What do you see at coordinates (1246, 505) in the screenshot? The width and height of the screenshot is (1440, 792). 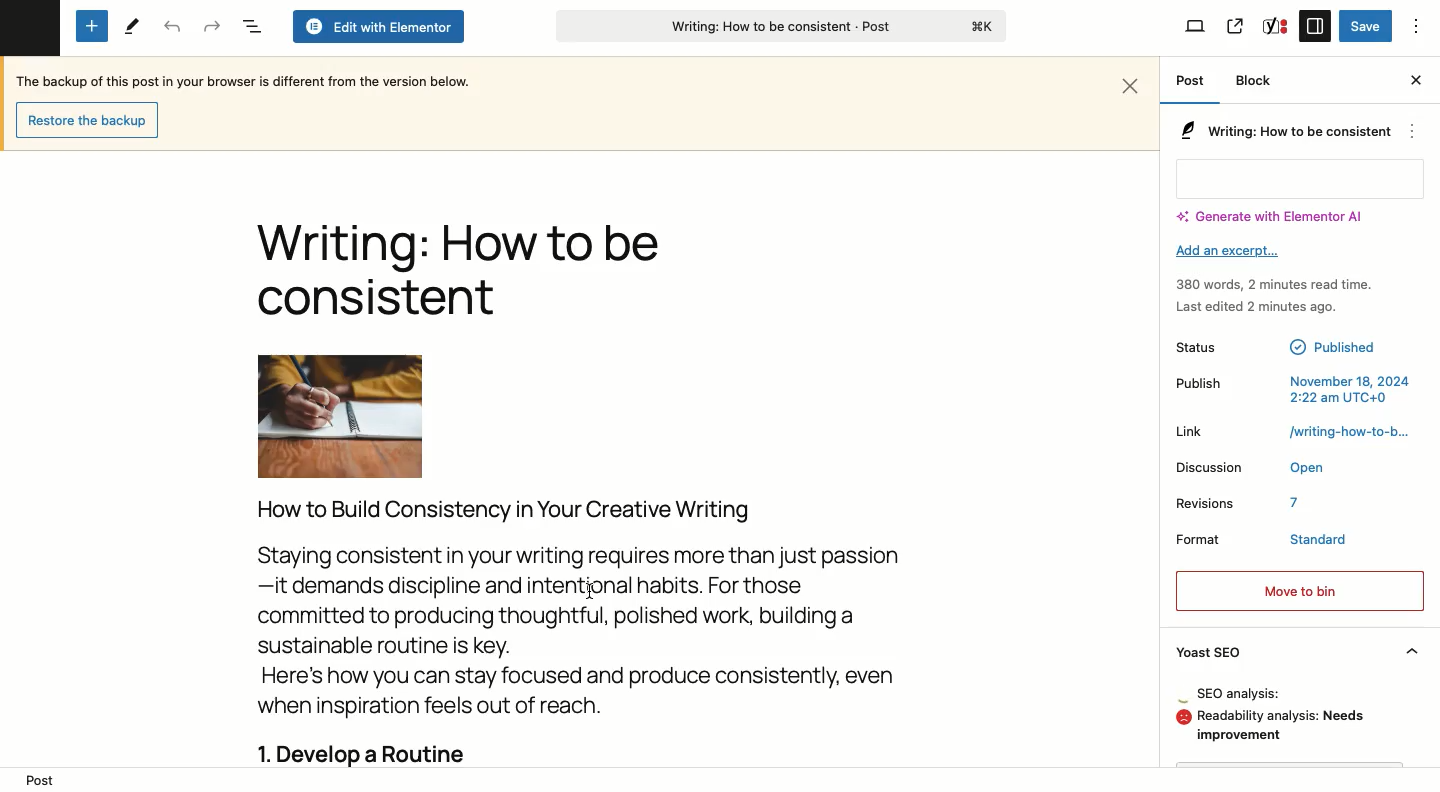 I see `Revisions 7` at bounding box center [1246, 505].